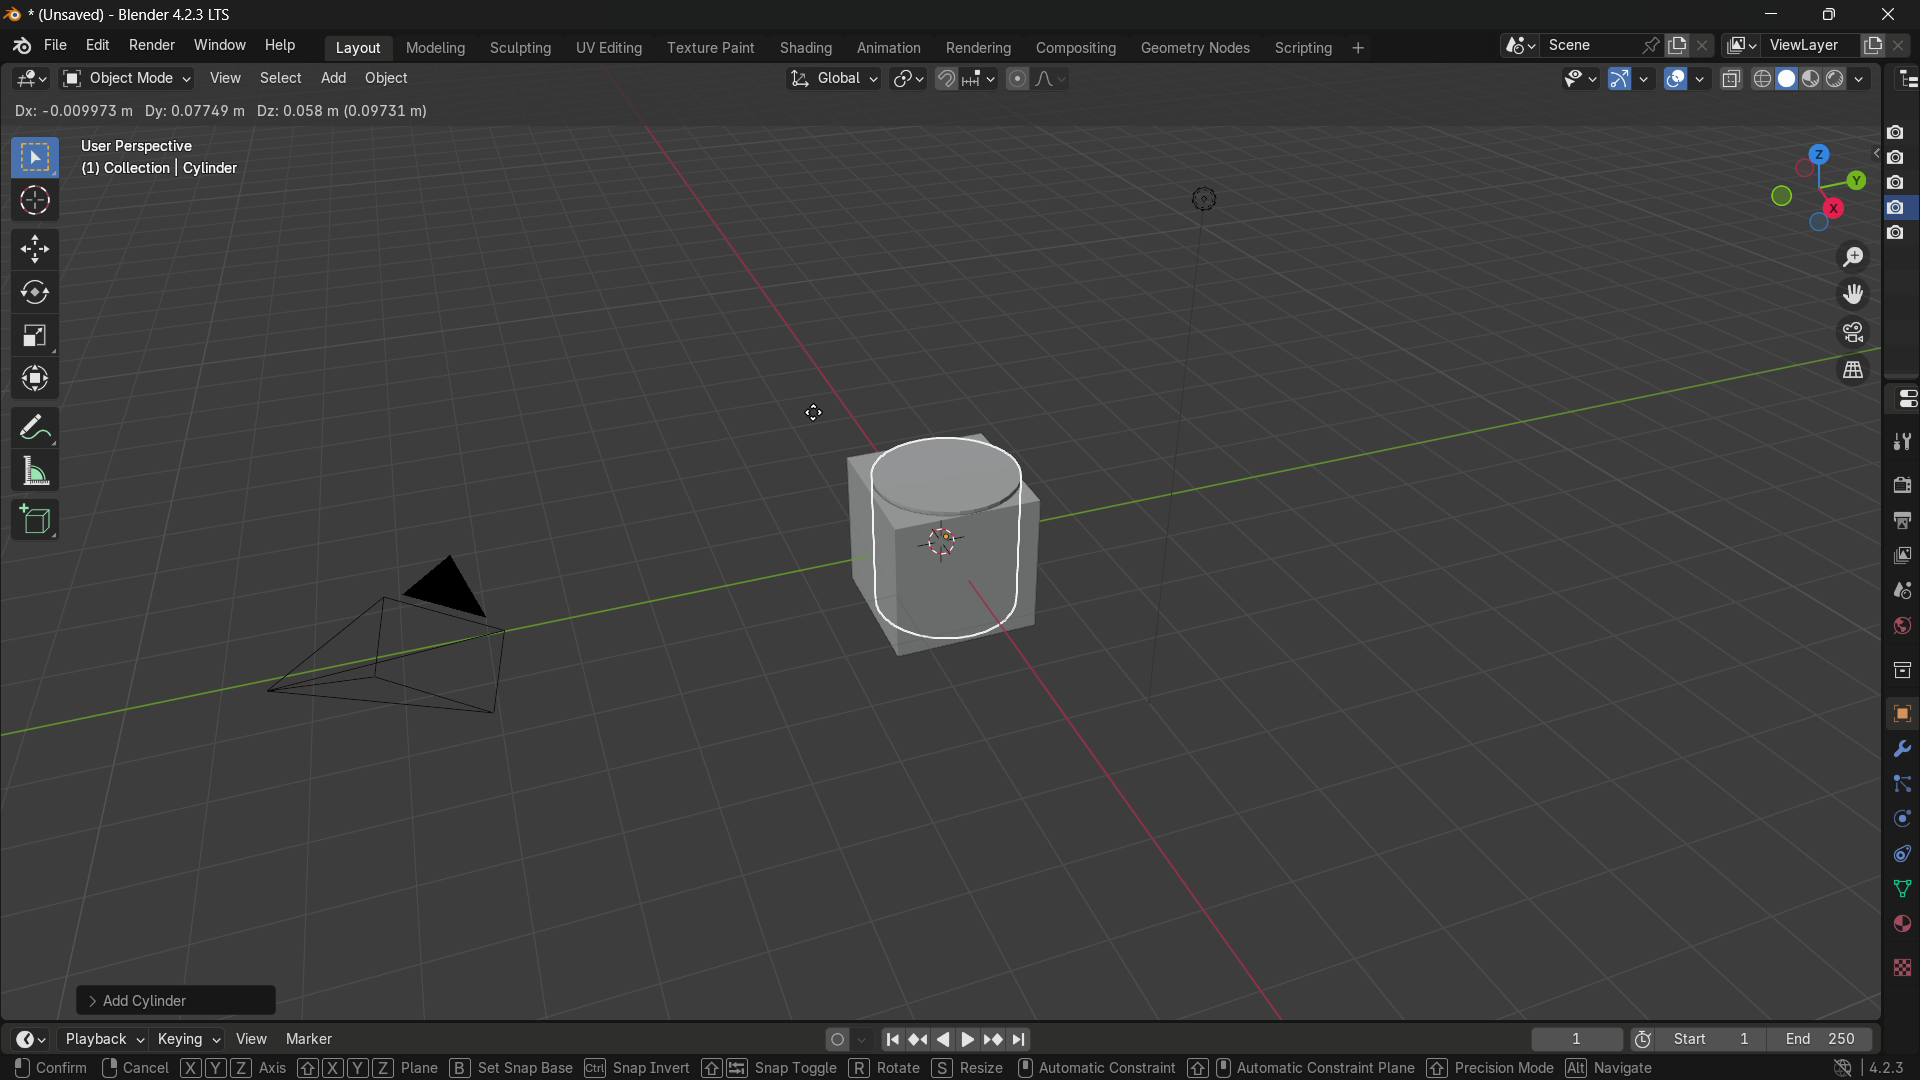 This screenshot has height=1080, width=1920. Describe the element at coordinates (1018, 1040) in the screenshot. I see `jump to endpoint` at that location.